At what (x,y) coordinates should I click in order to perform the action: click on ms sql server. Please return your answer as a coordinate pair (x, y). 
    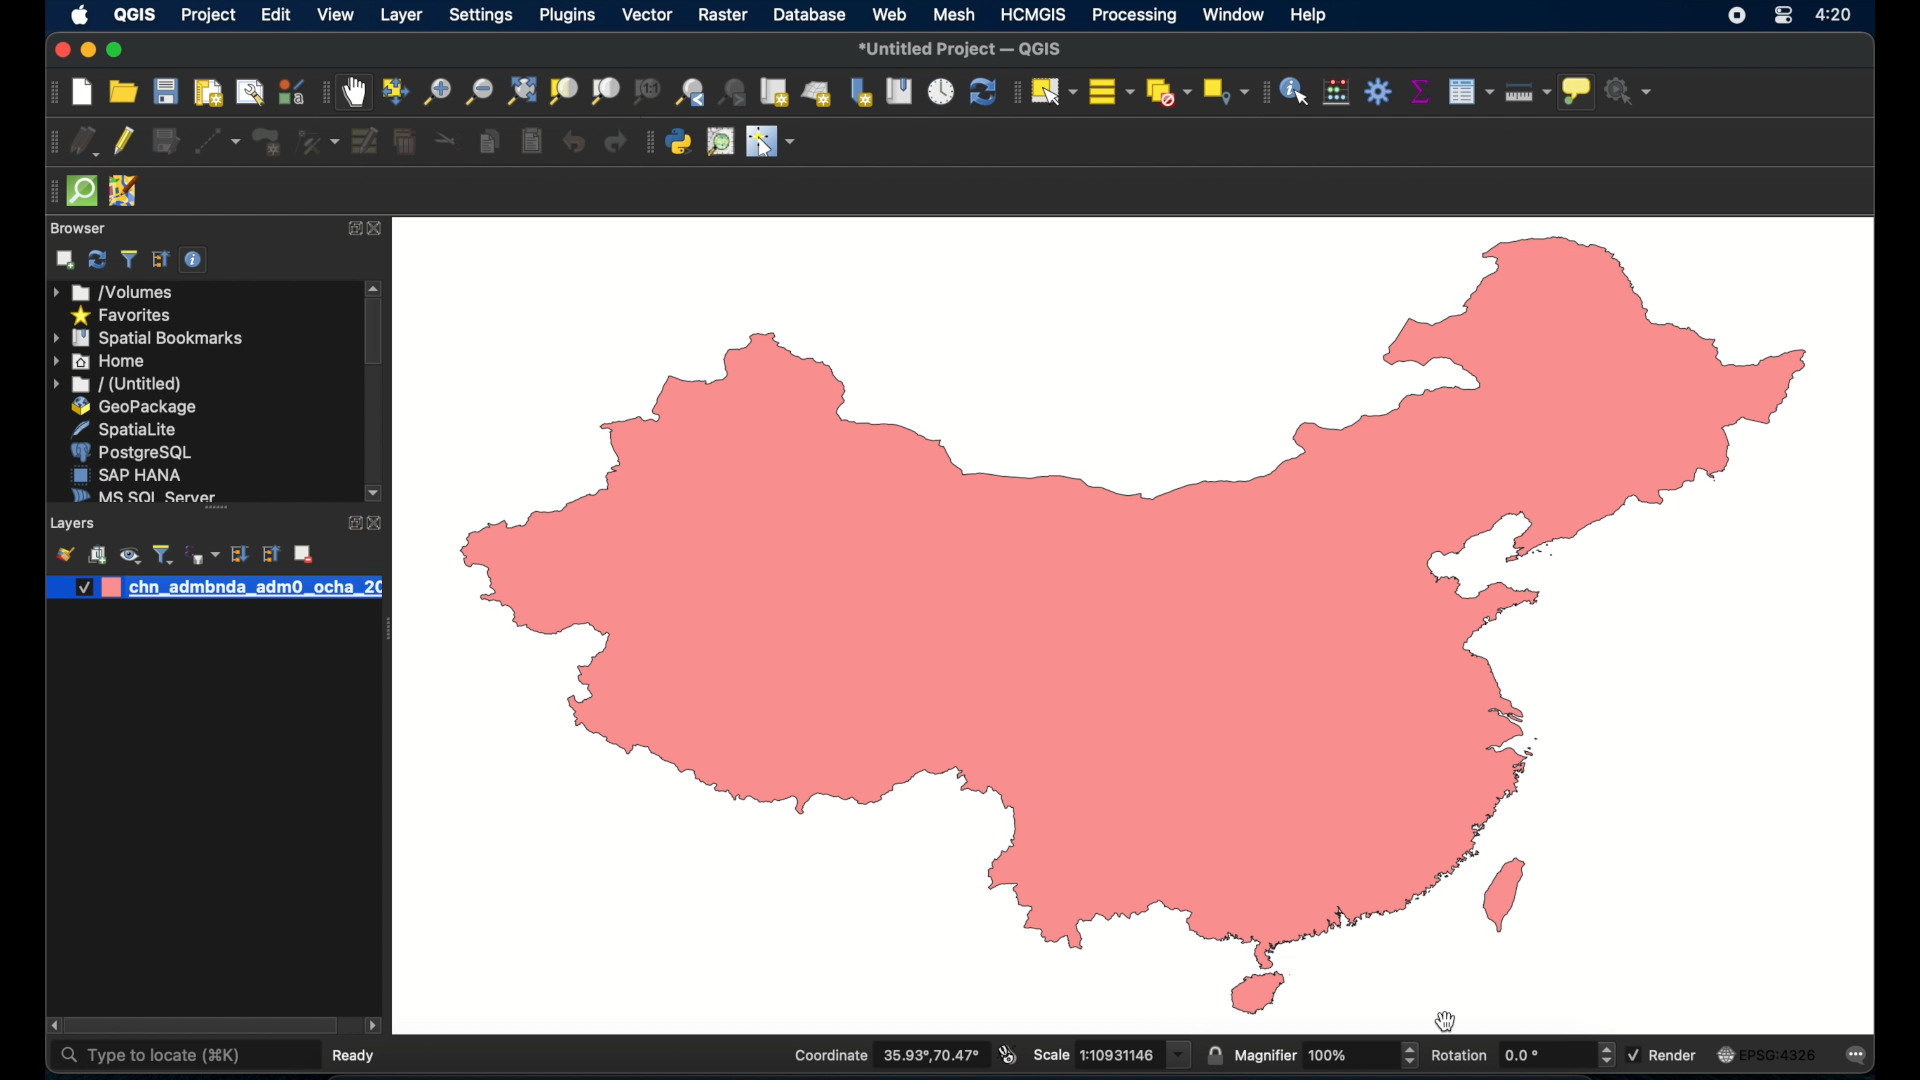
    Looking at the image, I should click on (140, 494).